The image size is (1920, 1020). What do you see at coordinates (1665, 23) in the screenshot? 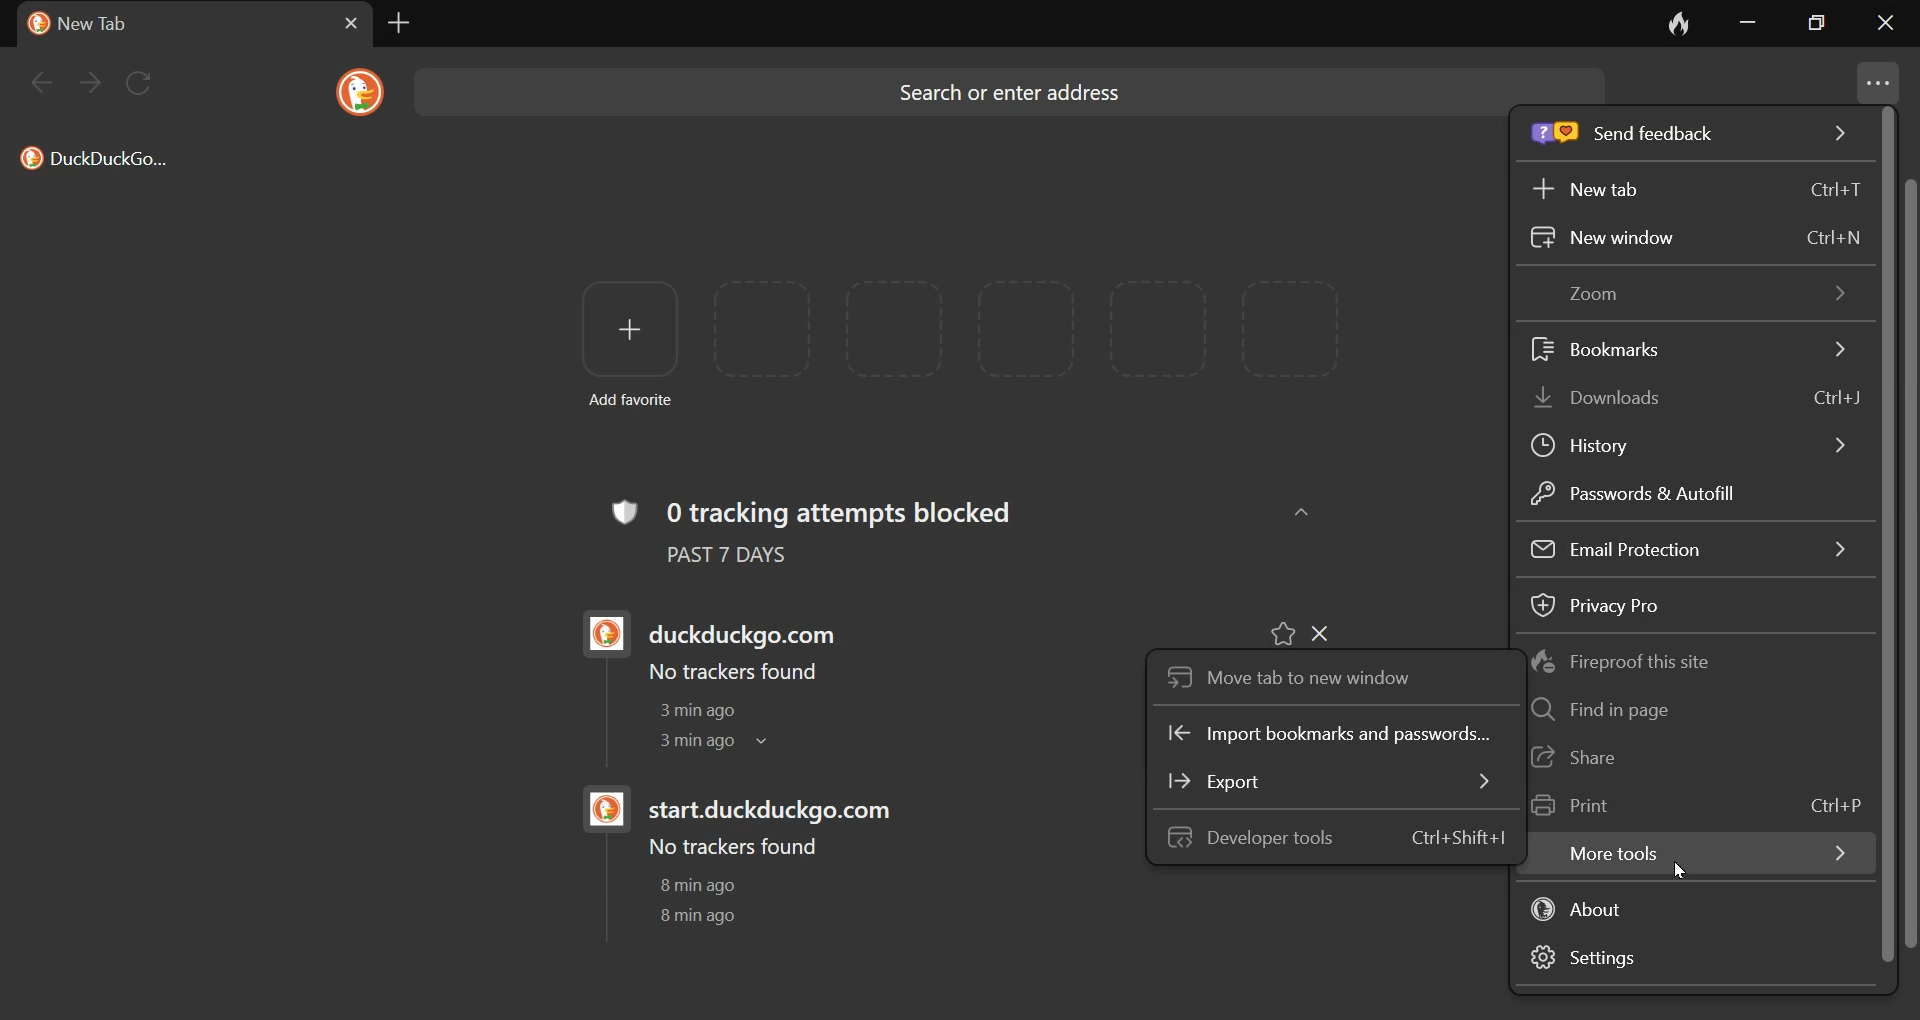
I see `close tab and clear data` at bounding box center [1665, 23].